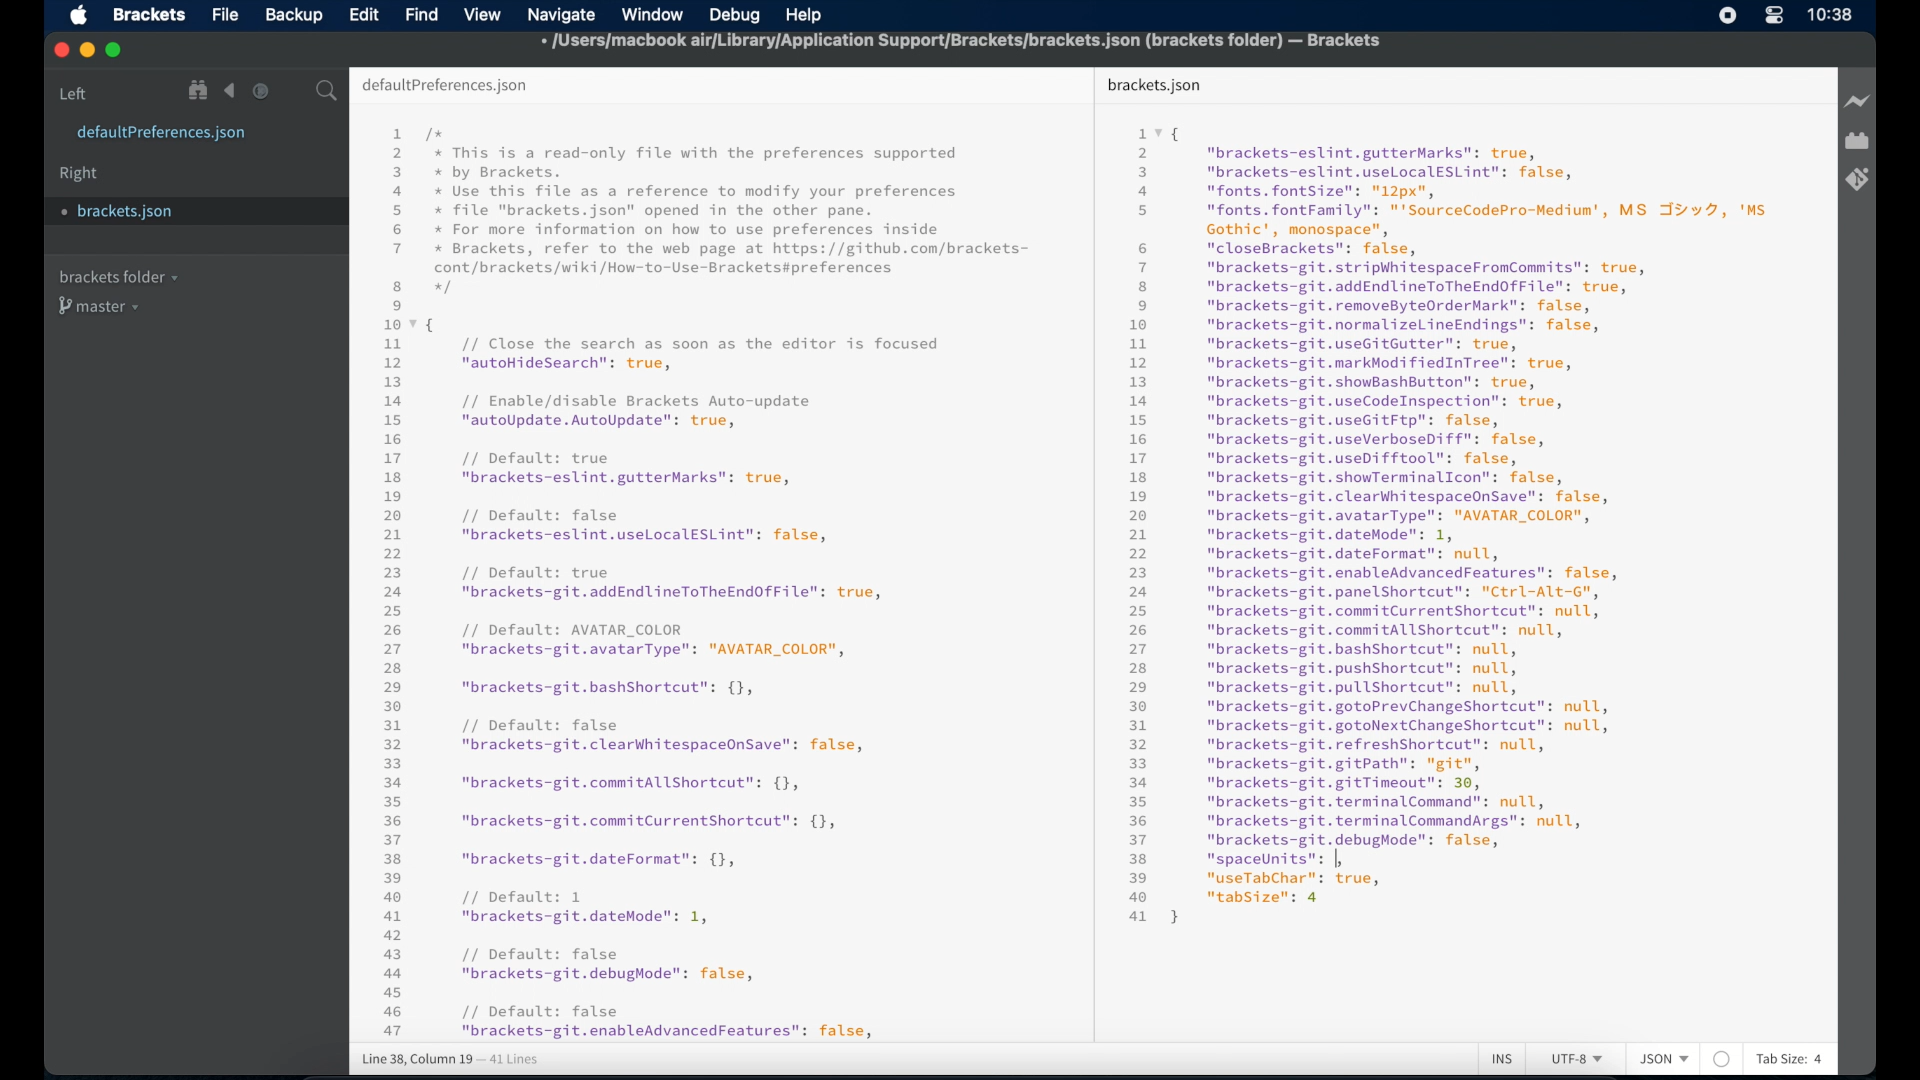 The image size is (1920, 1080). Describe the element at coordinates (150, 15) in the screenshot. I see `brackets` at that location.